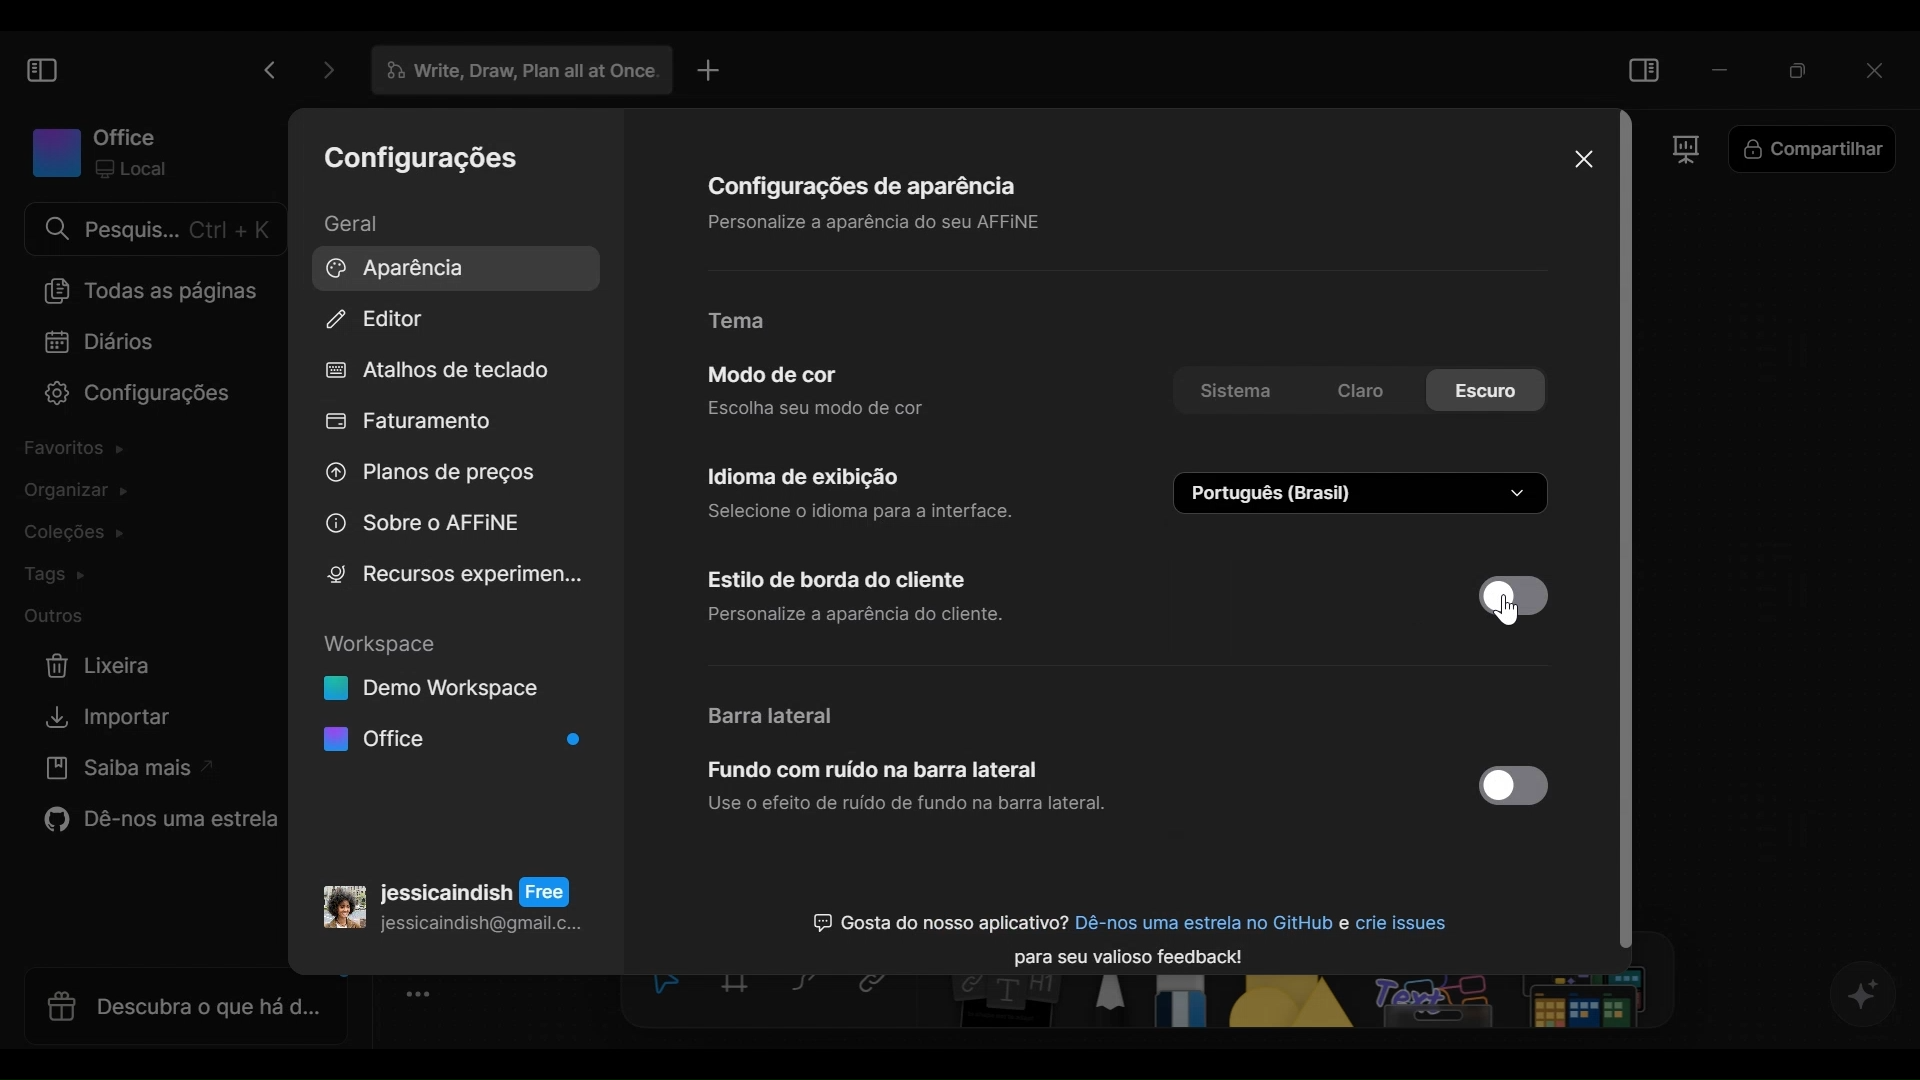  Describe the element at coordinates (153, 229) in the screenshot. I see `Search` at that location.